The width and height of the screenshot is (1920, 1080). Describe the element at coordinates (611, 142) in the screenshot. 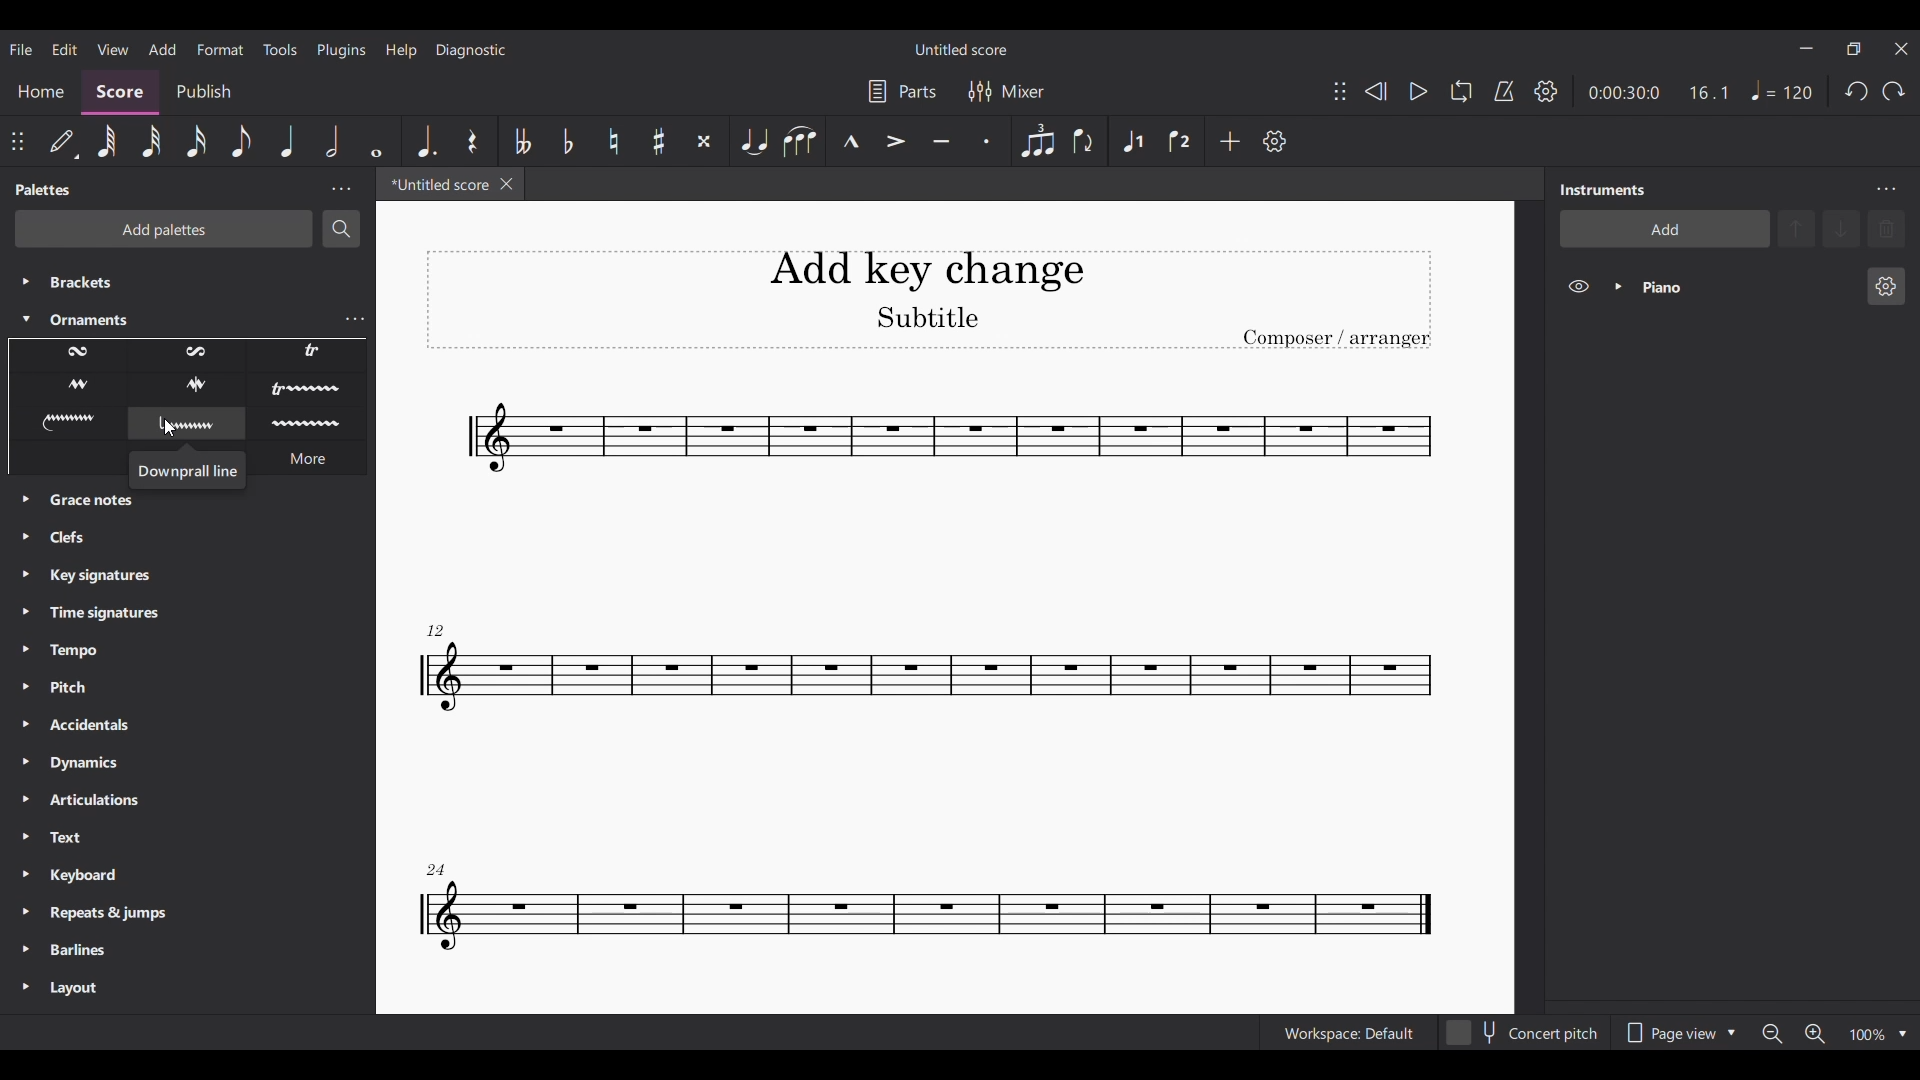

I see `Toggle natural` at that location.